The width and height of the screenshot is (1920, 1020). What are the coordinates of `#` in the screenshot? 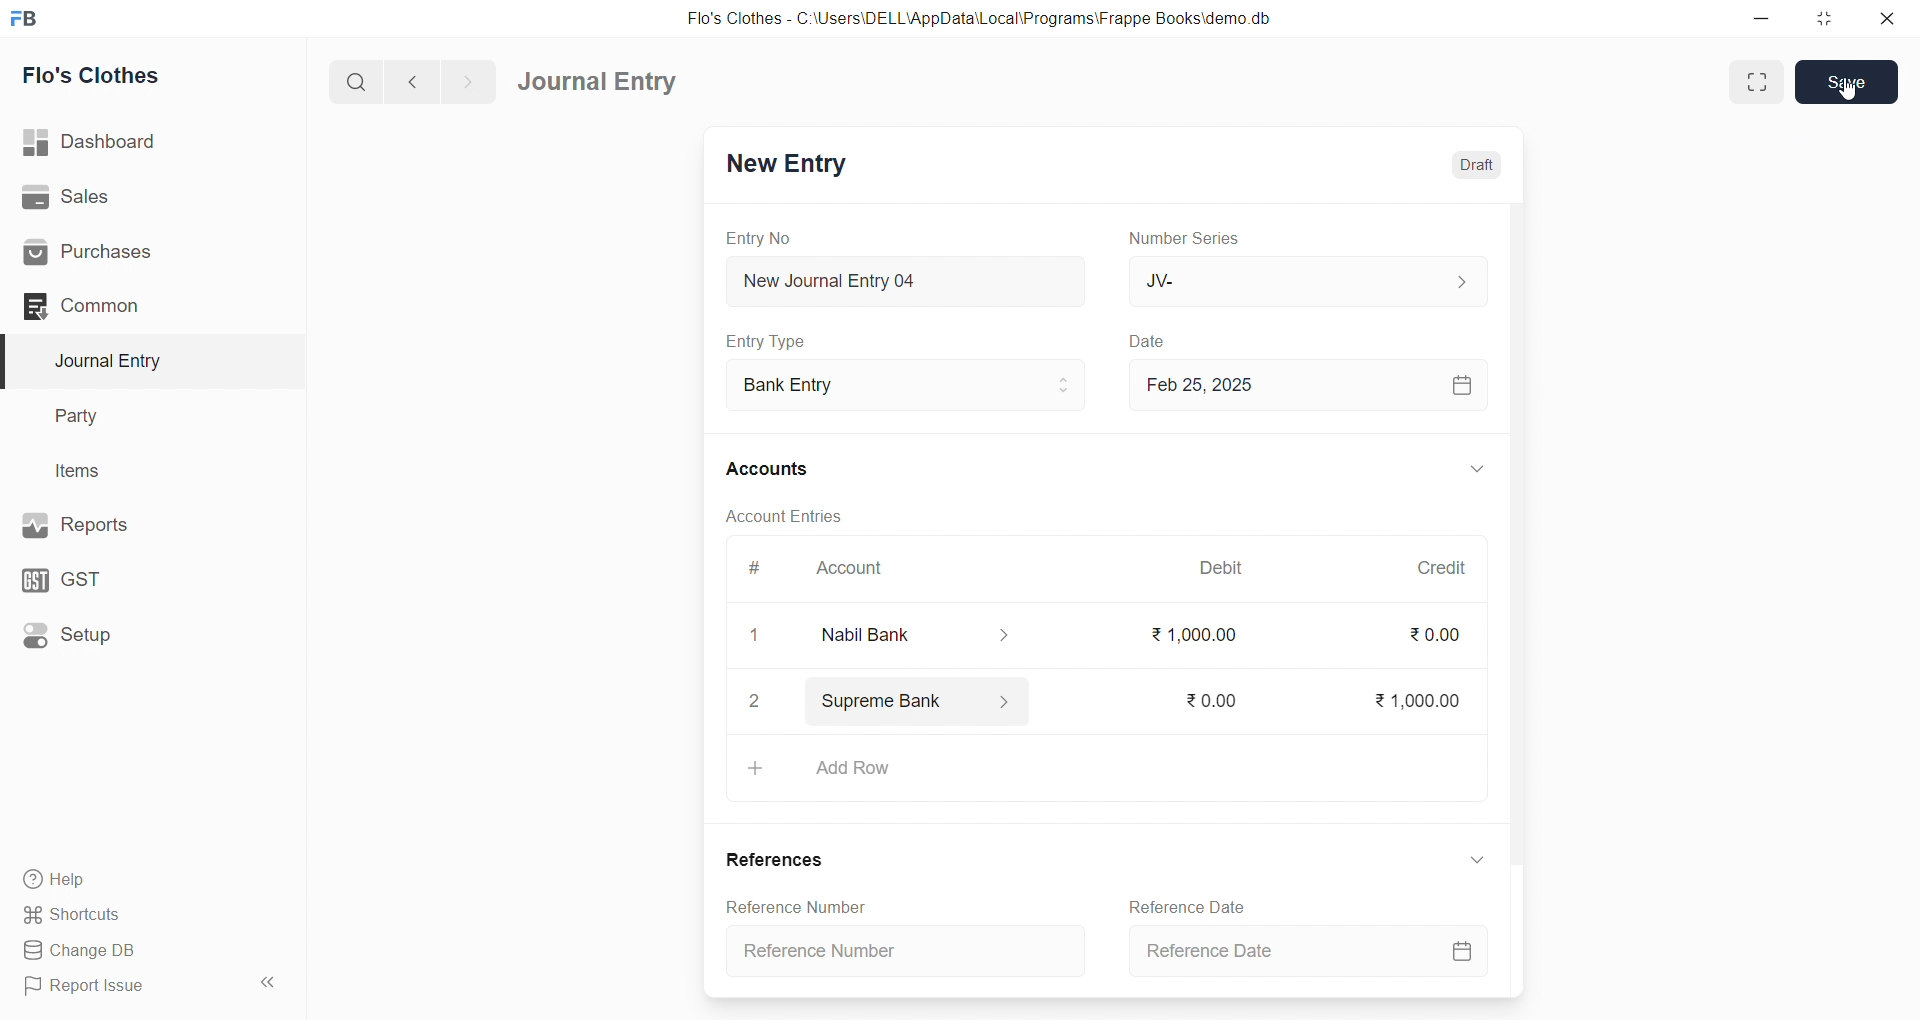 It's located at (755, 570).